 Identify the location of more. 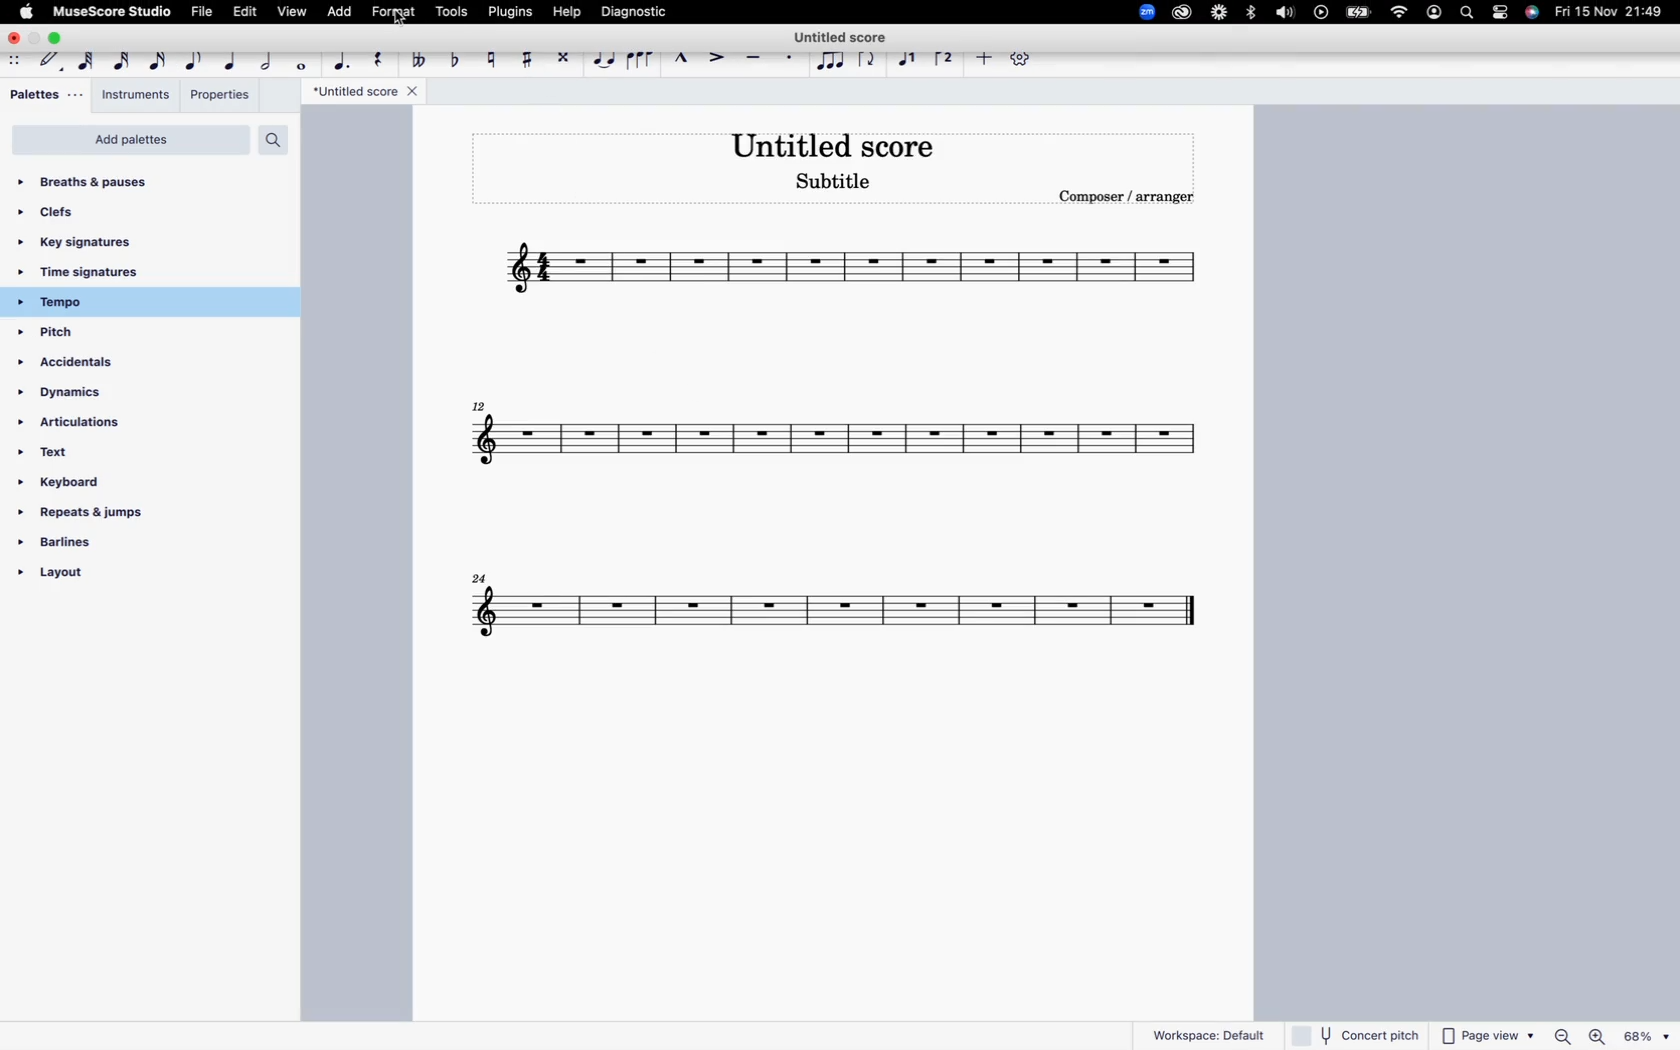
(983, 61).